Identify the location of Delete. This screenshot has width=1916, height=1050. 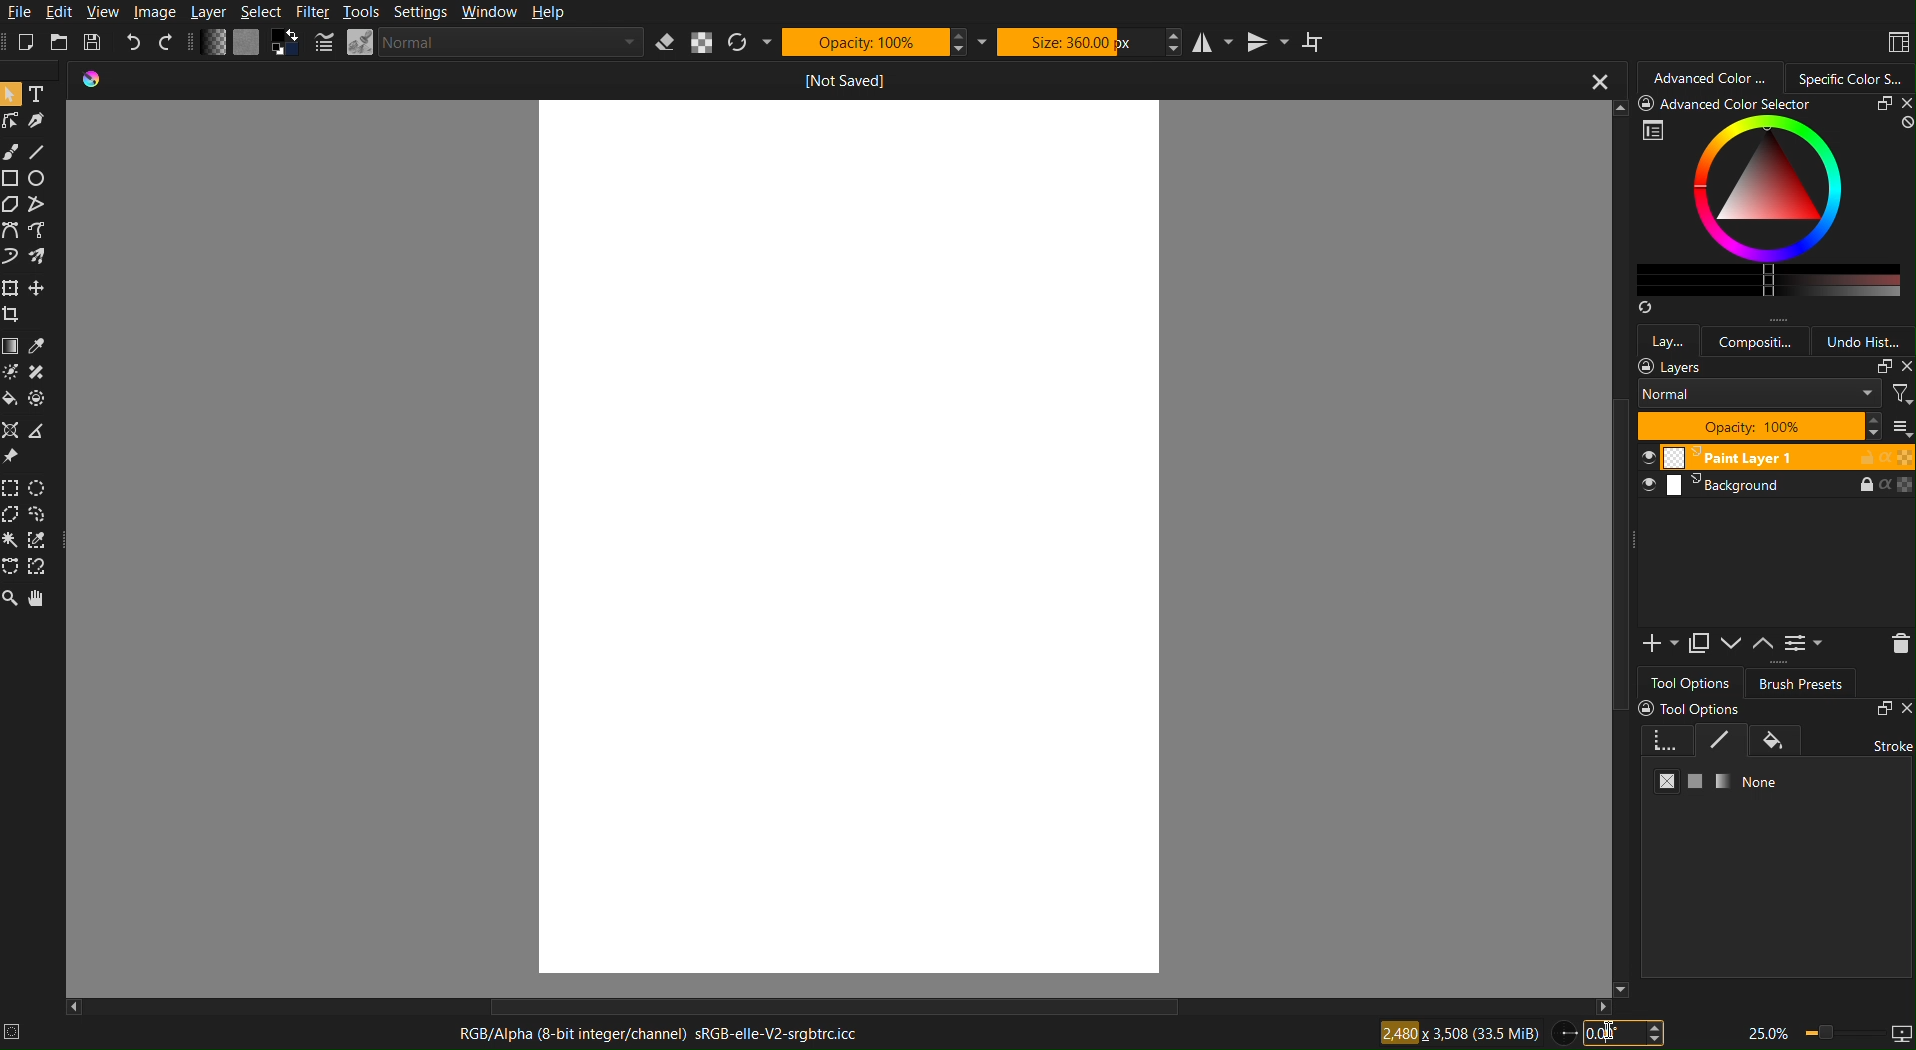
(1897, 644).